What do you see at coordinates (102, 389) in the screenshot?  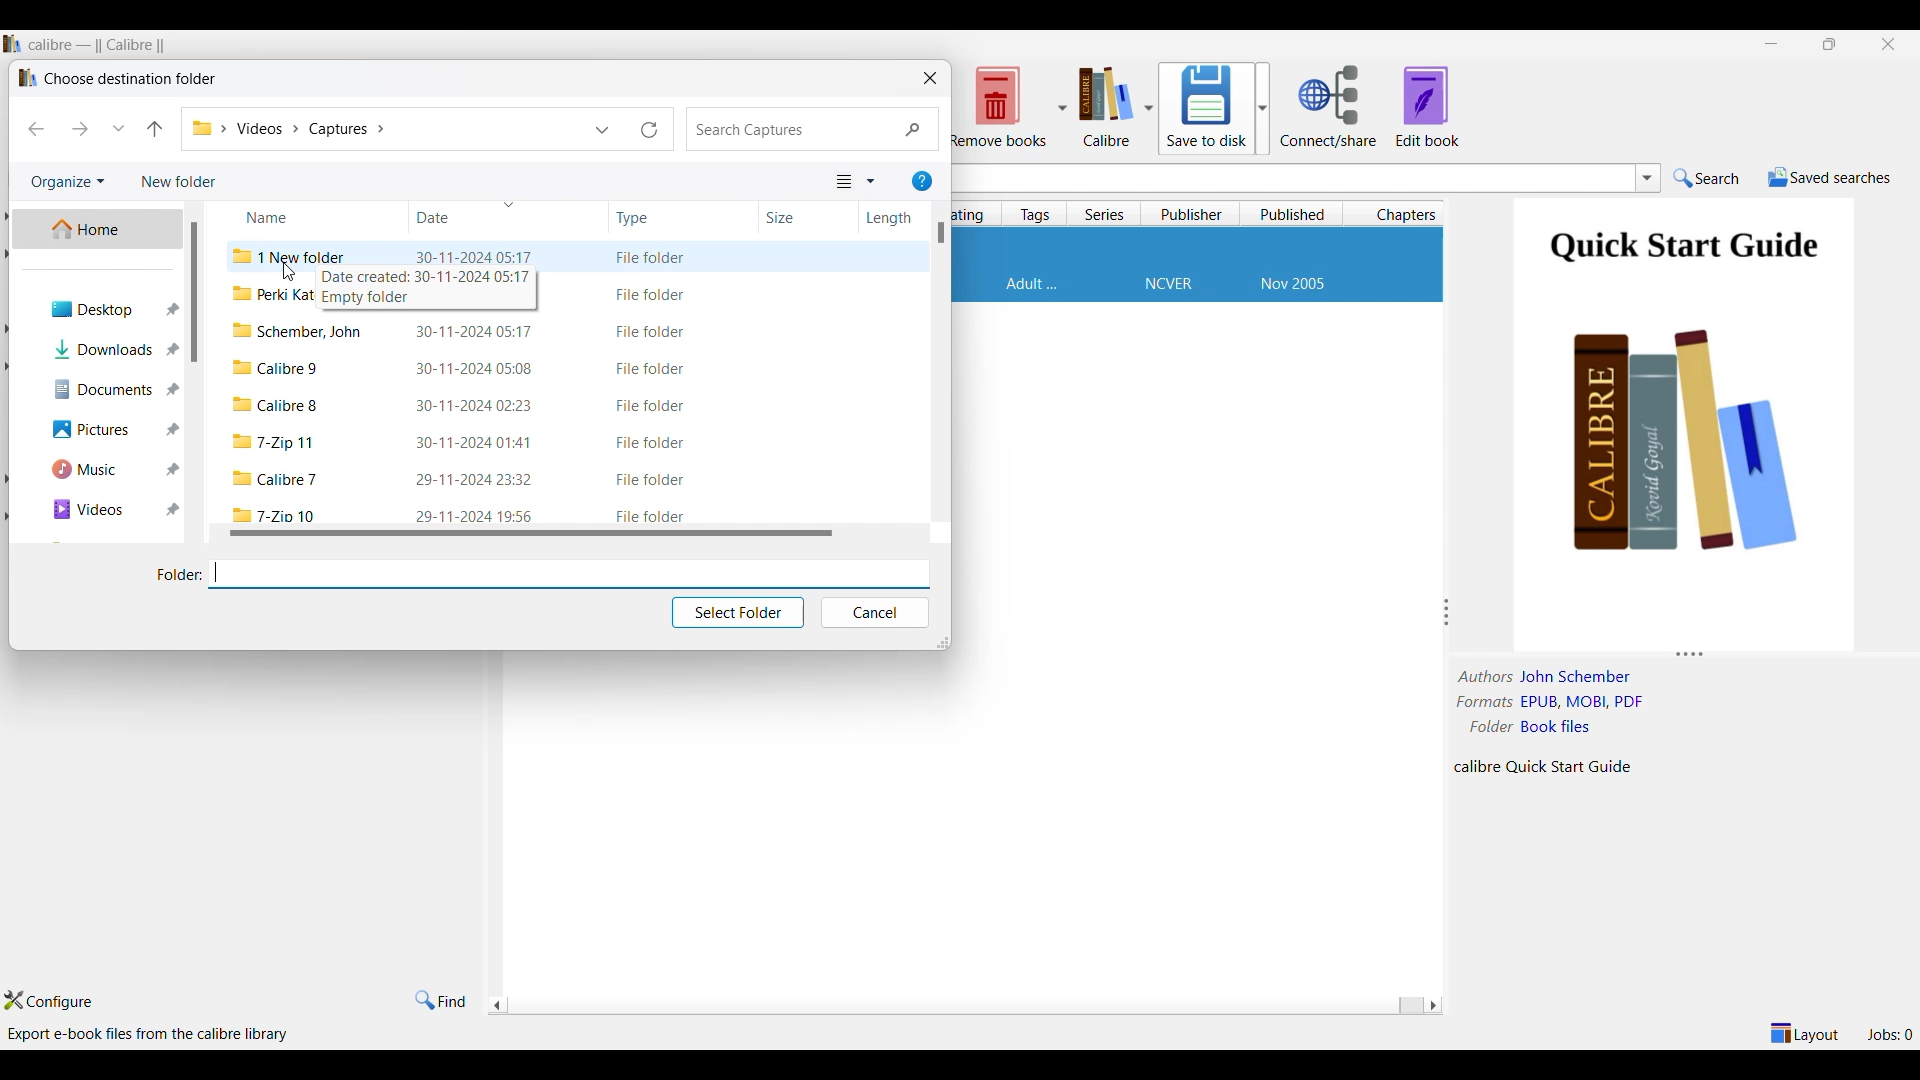 I see `Documents` at bounding box center [102, 389].